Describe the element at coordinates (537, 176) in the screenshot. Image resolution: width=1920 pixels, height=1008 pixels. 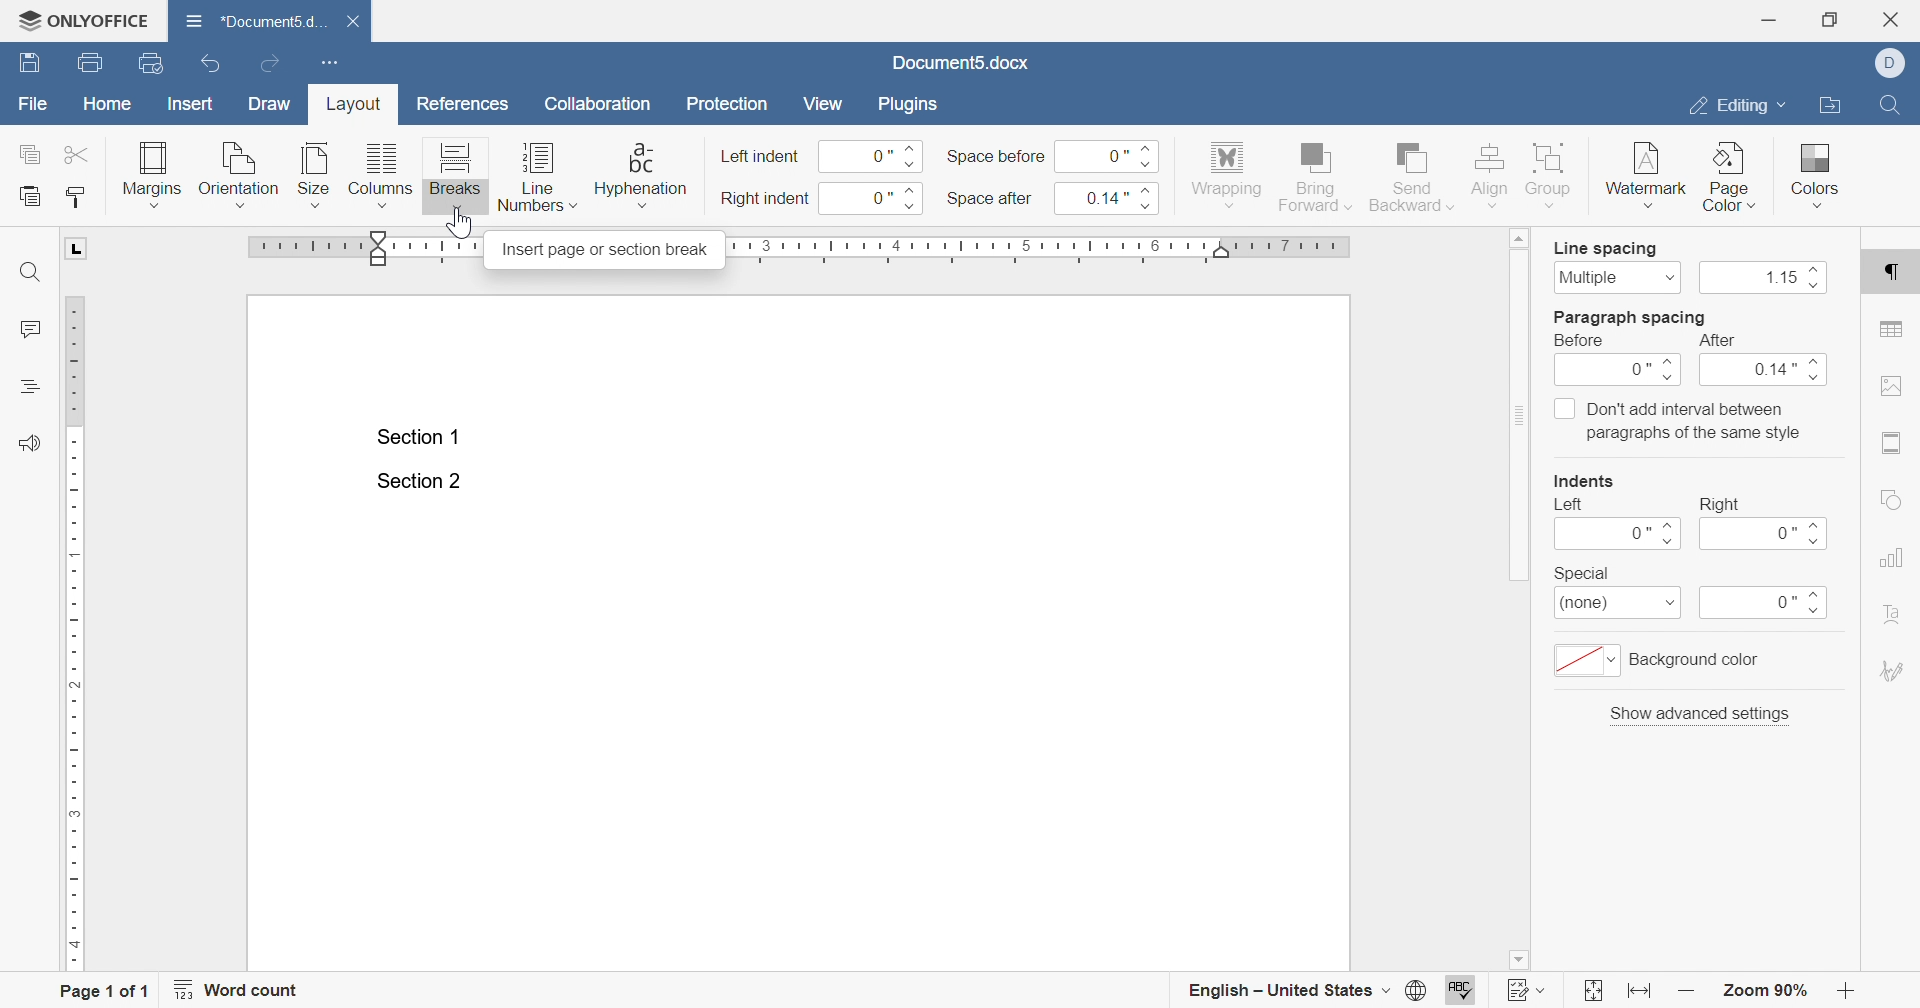
I see `line numbers` at that location.